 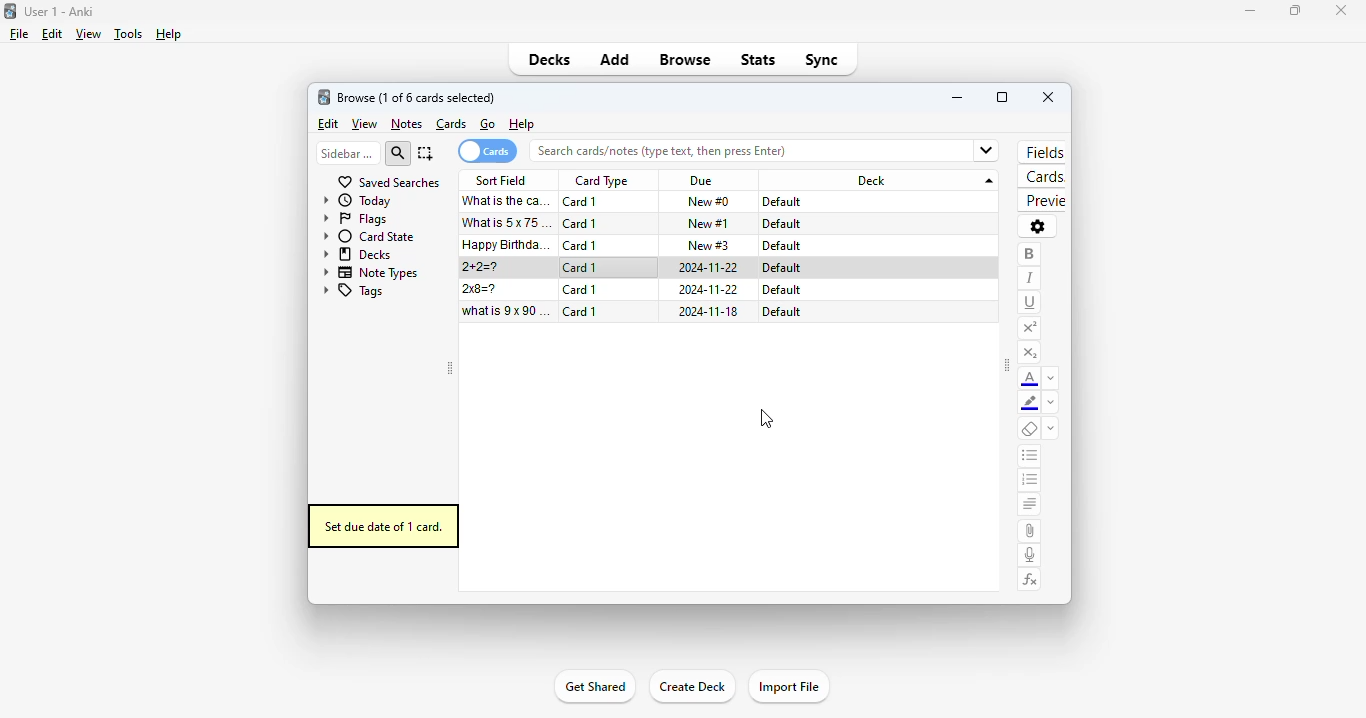 What do you see at coordinates (709, 223) in the screenshot?
I see `new #1` at bounding box center [709, 223].